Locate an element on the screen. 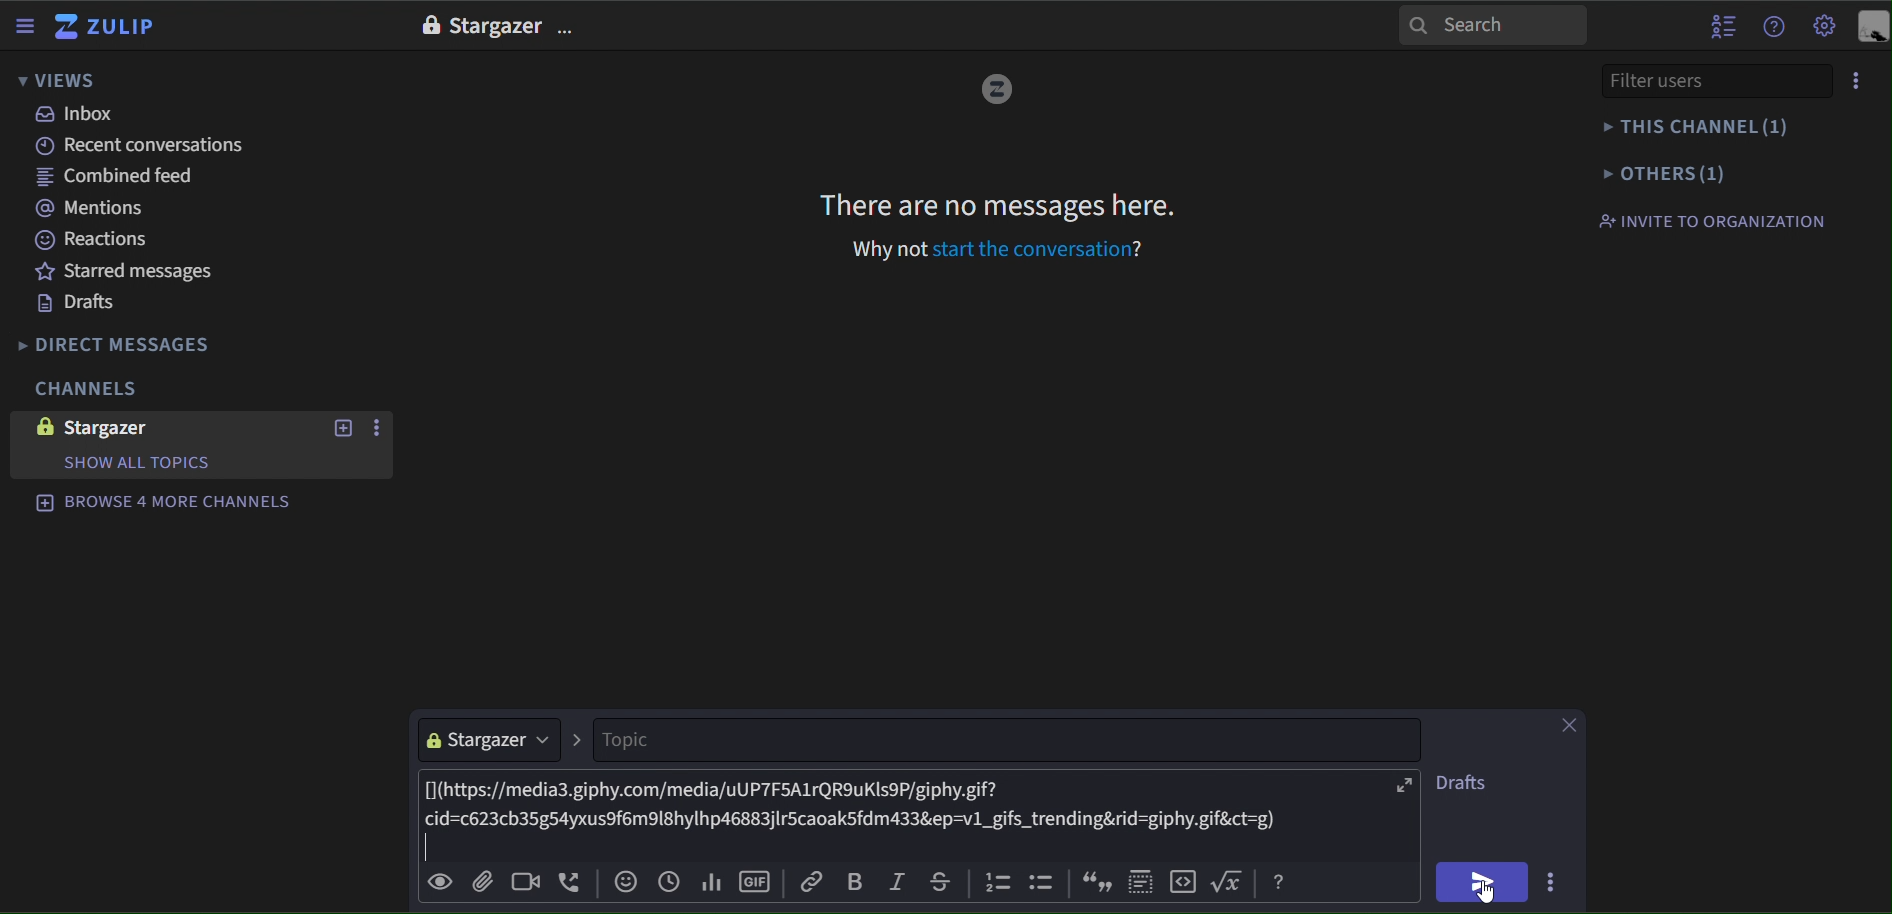 The height and width of the screenshot is (914, 1892). strike through is located at coordinates (937, 879).